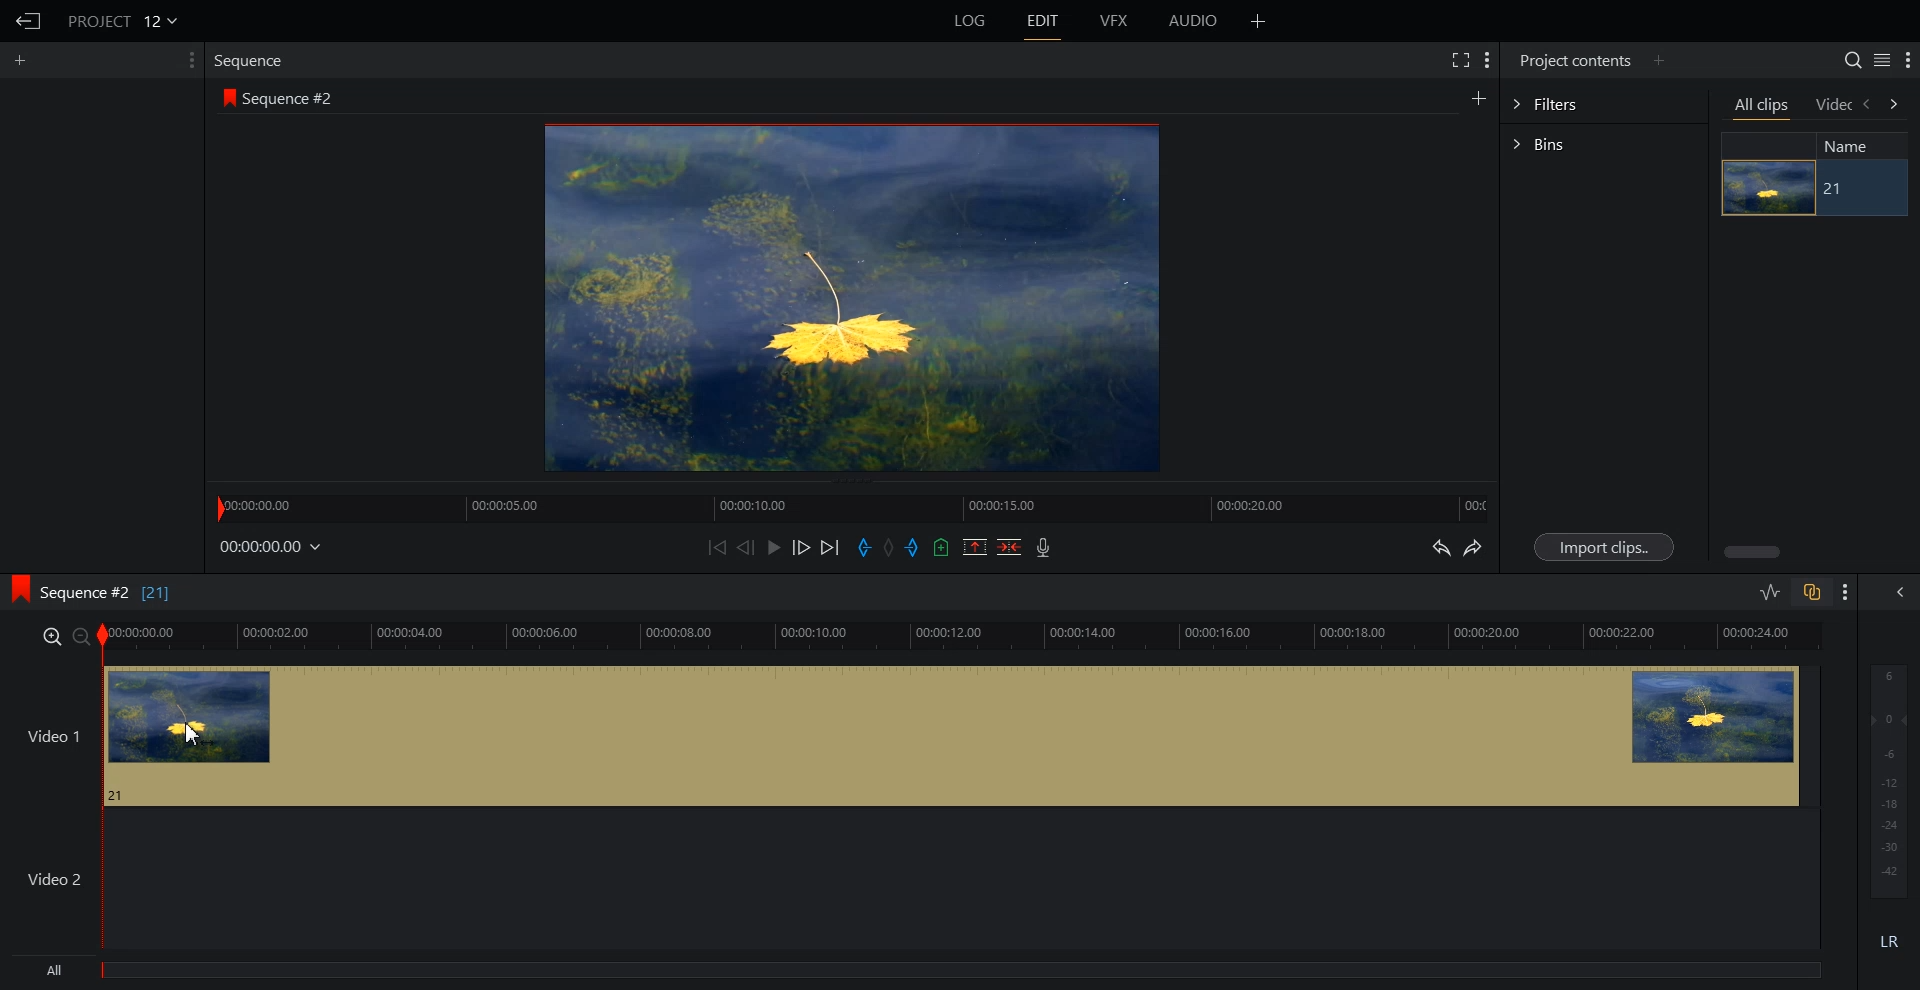 The height and width of the screenshot is (990, 1920). Describe the element at coordinates (913, 881) in the screenshot. I see `Video 2` at that location.